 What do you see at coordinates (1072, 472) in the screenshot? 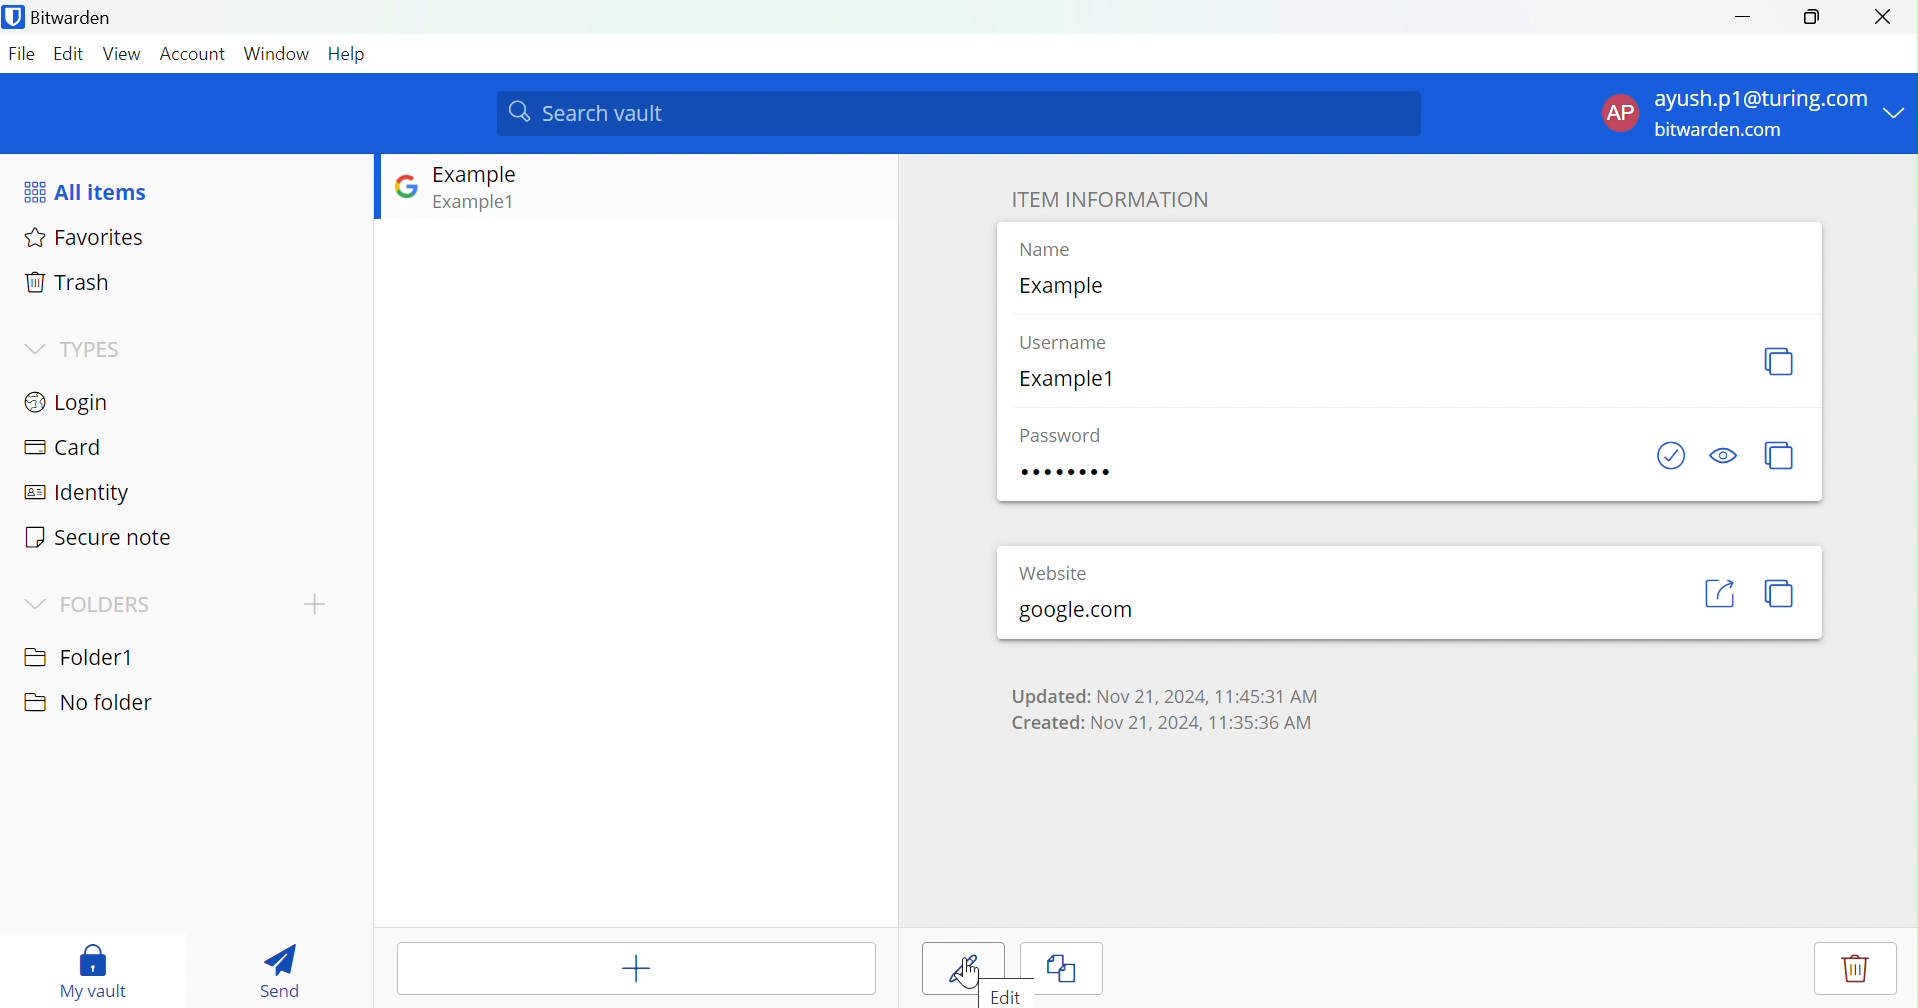
I see `Password` at bounding box center [1072, 472].